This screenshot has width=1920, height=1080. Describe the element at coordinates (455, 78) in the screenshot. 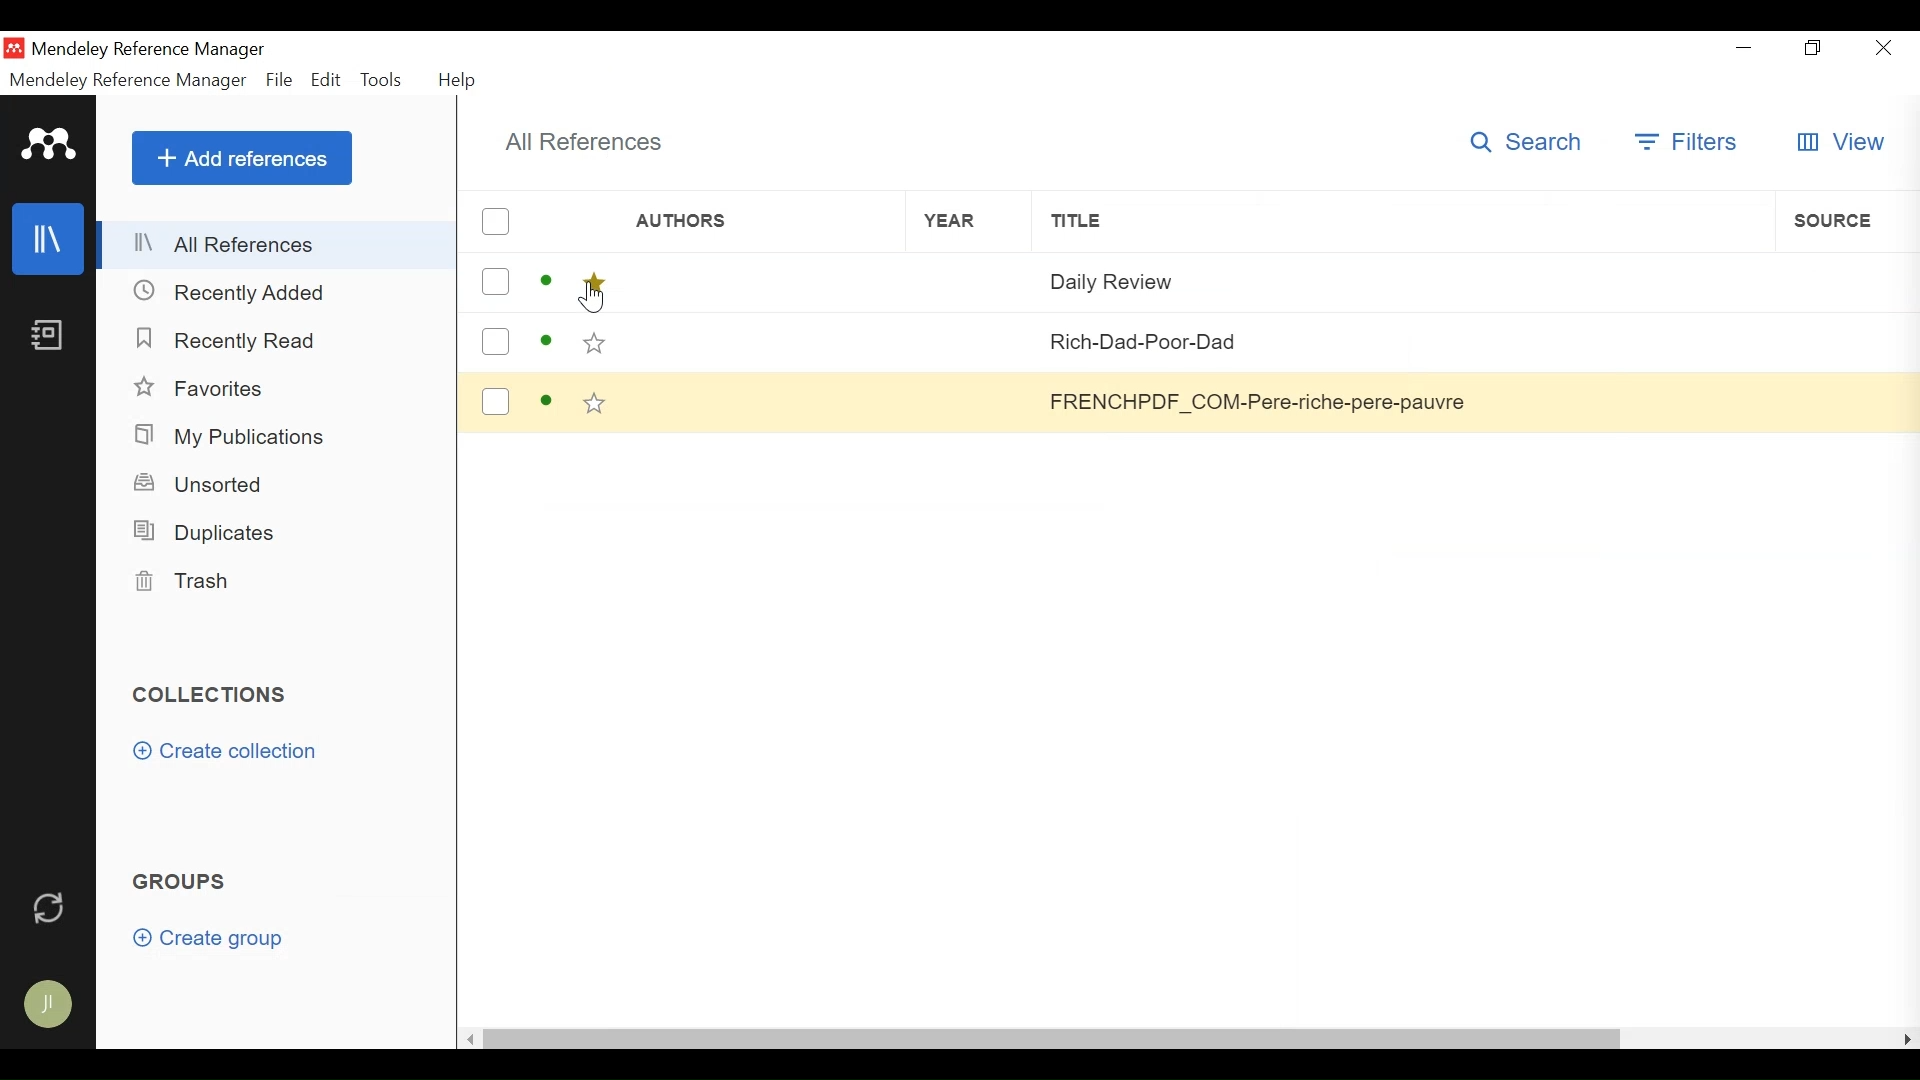

I see `Help` at that location.